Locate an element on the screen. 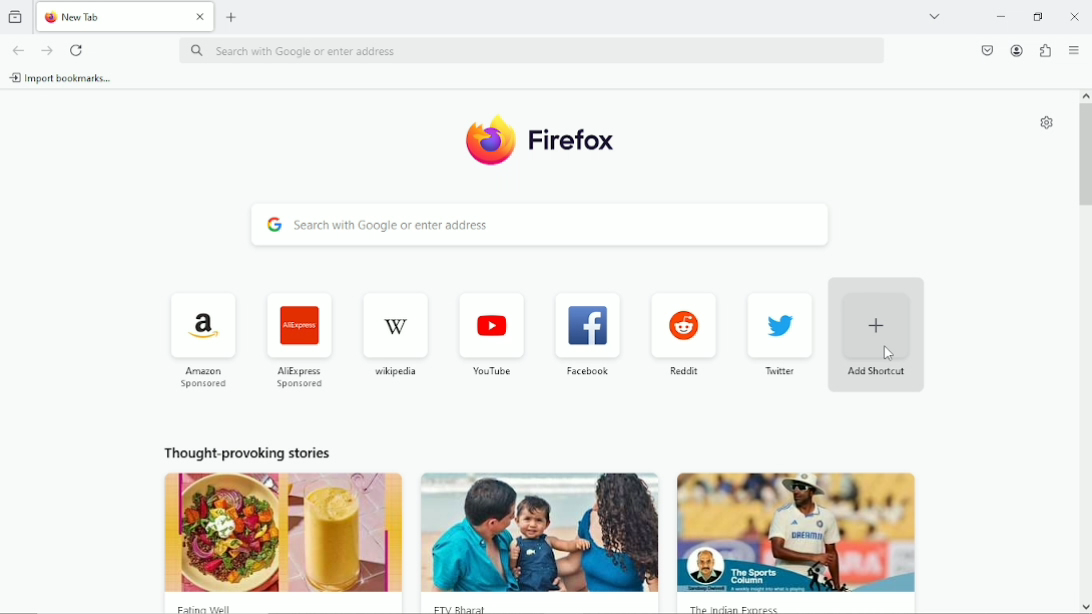 The image size is (1092, 614). Thought provoking stories is located at coordinates (534, 523).